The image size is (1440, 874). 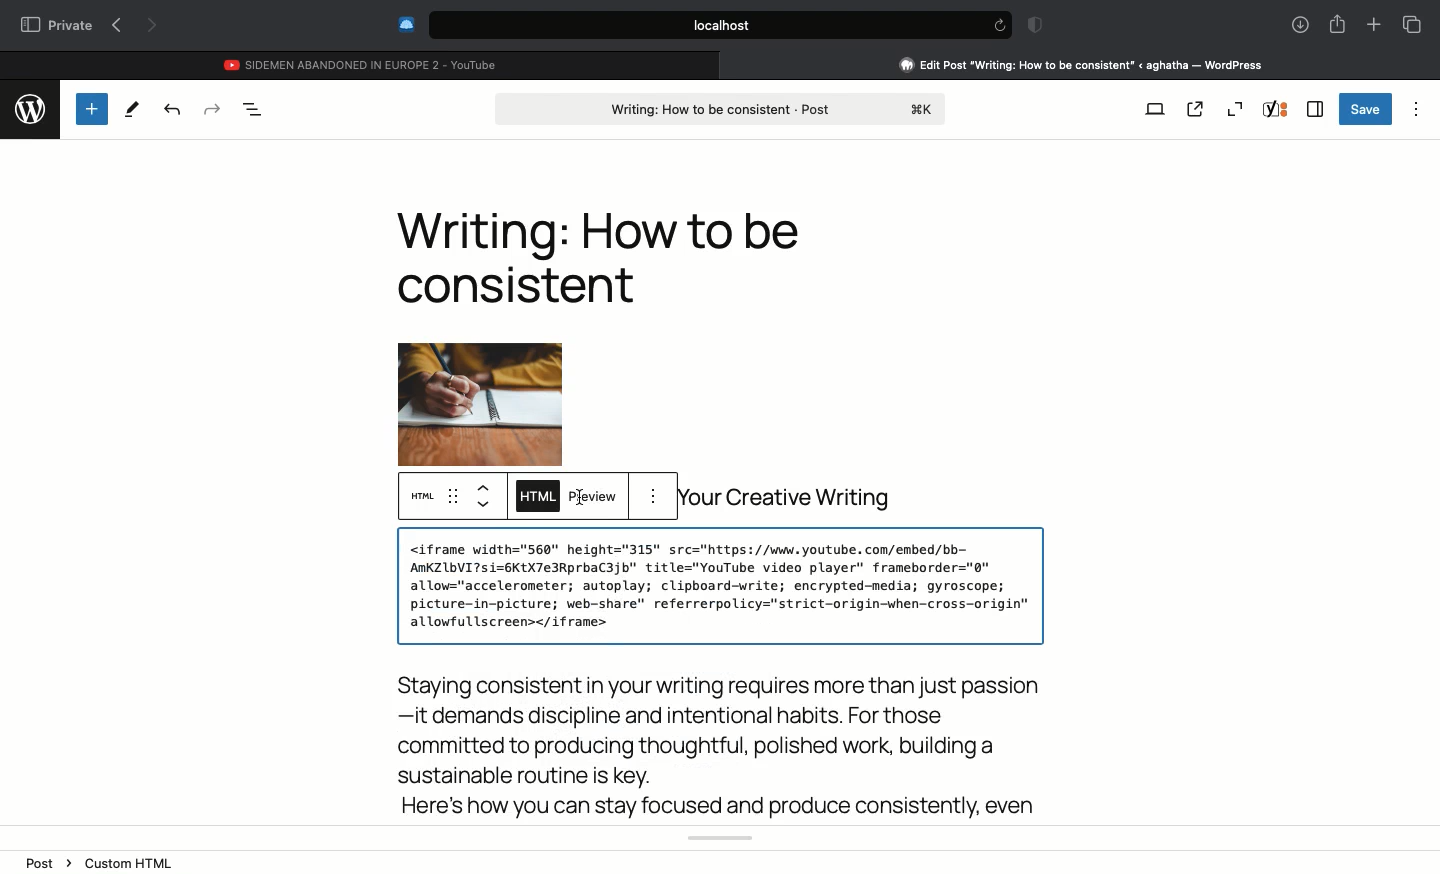 What do you see at coordinates (172, 109) in the screenshot?
I see `Undo` at bounding box center [172, 109].